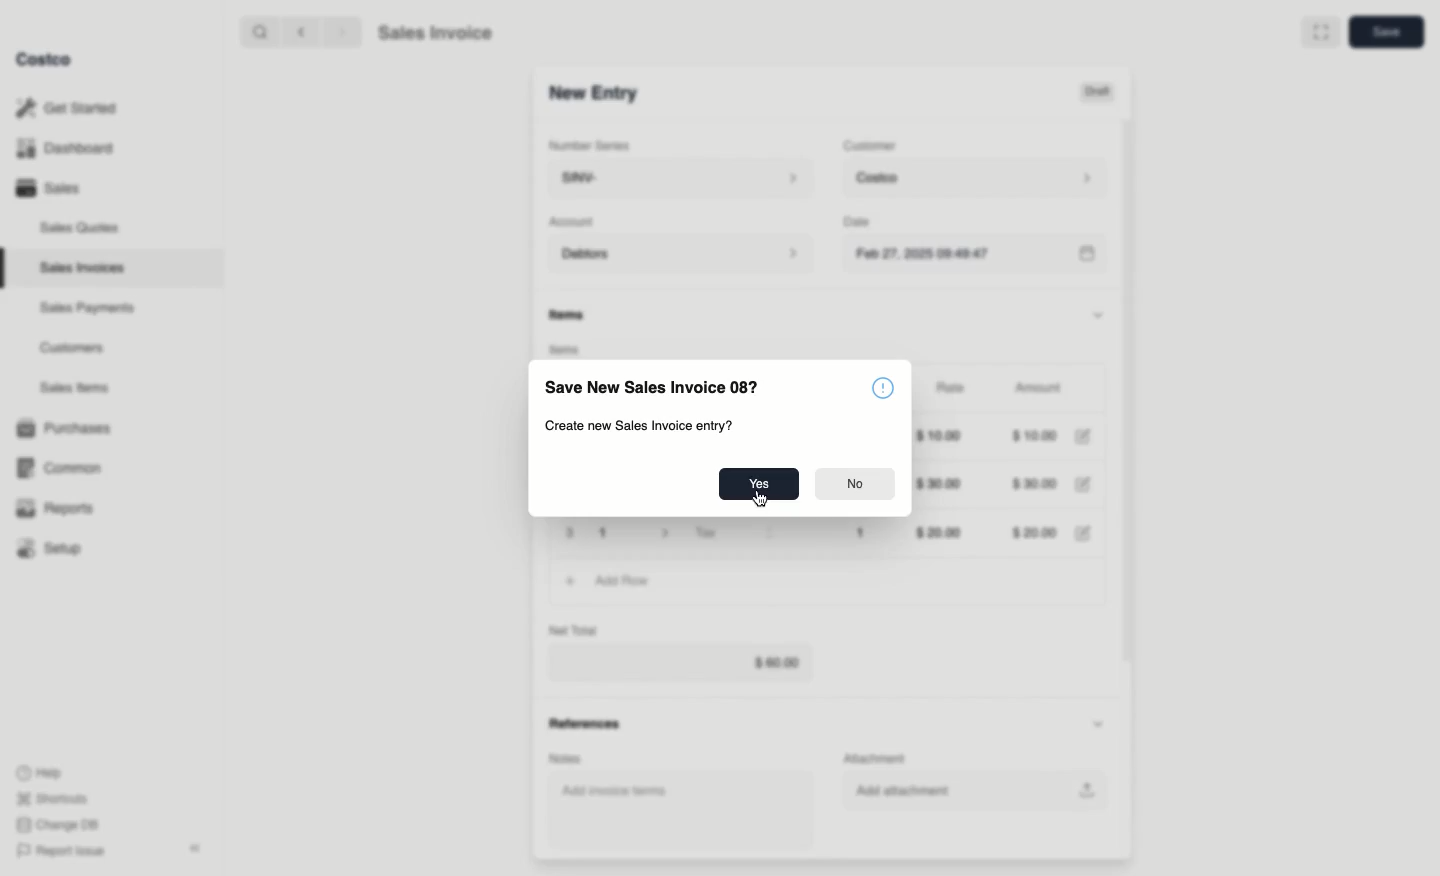  I want to click on Cursor, so click(759, 501).